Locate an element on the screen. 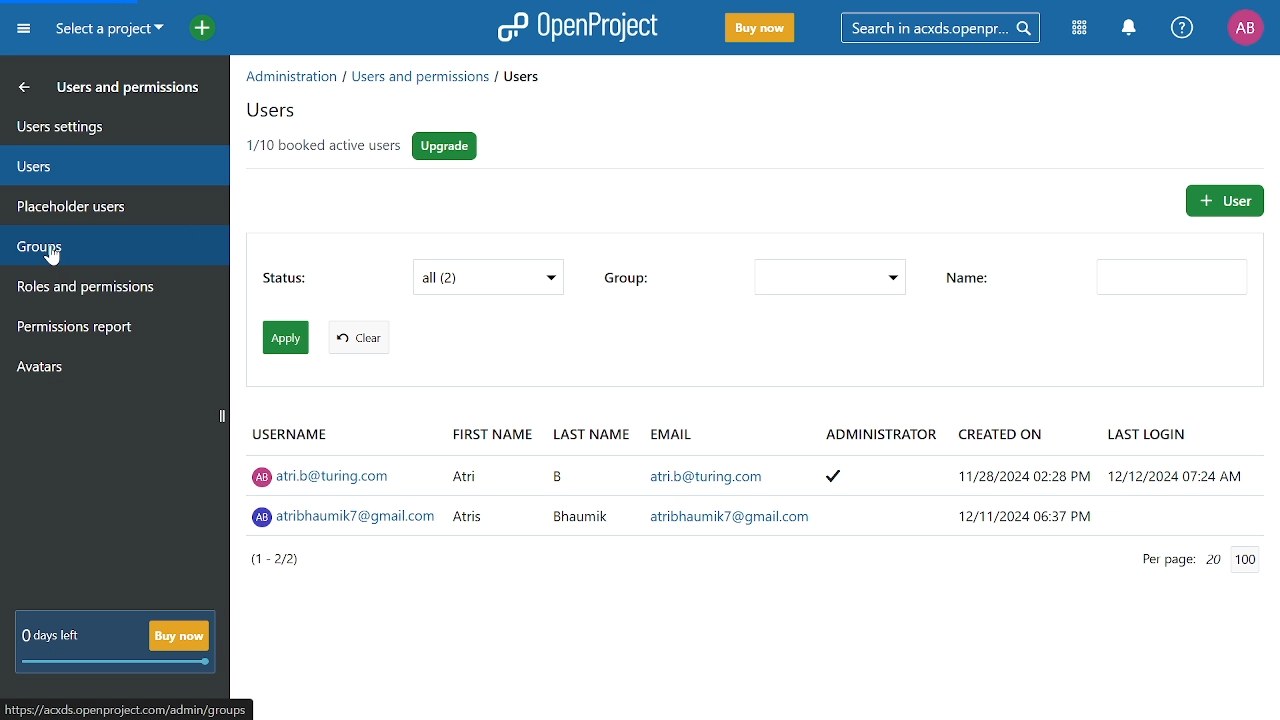  Subscription information is located at coordinates (48, 637).